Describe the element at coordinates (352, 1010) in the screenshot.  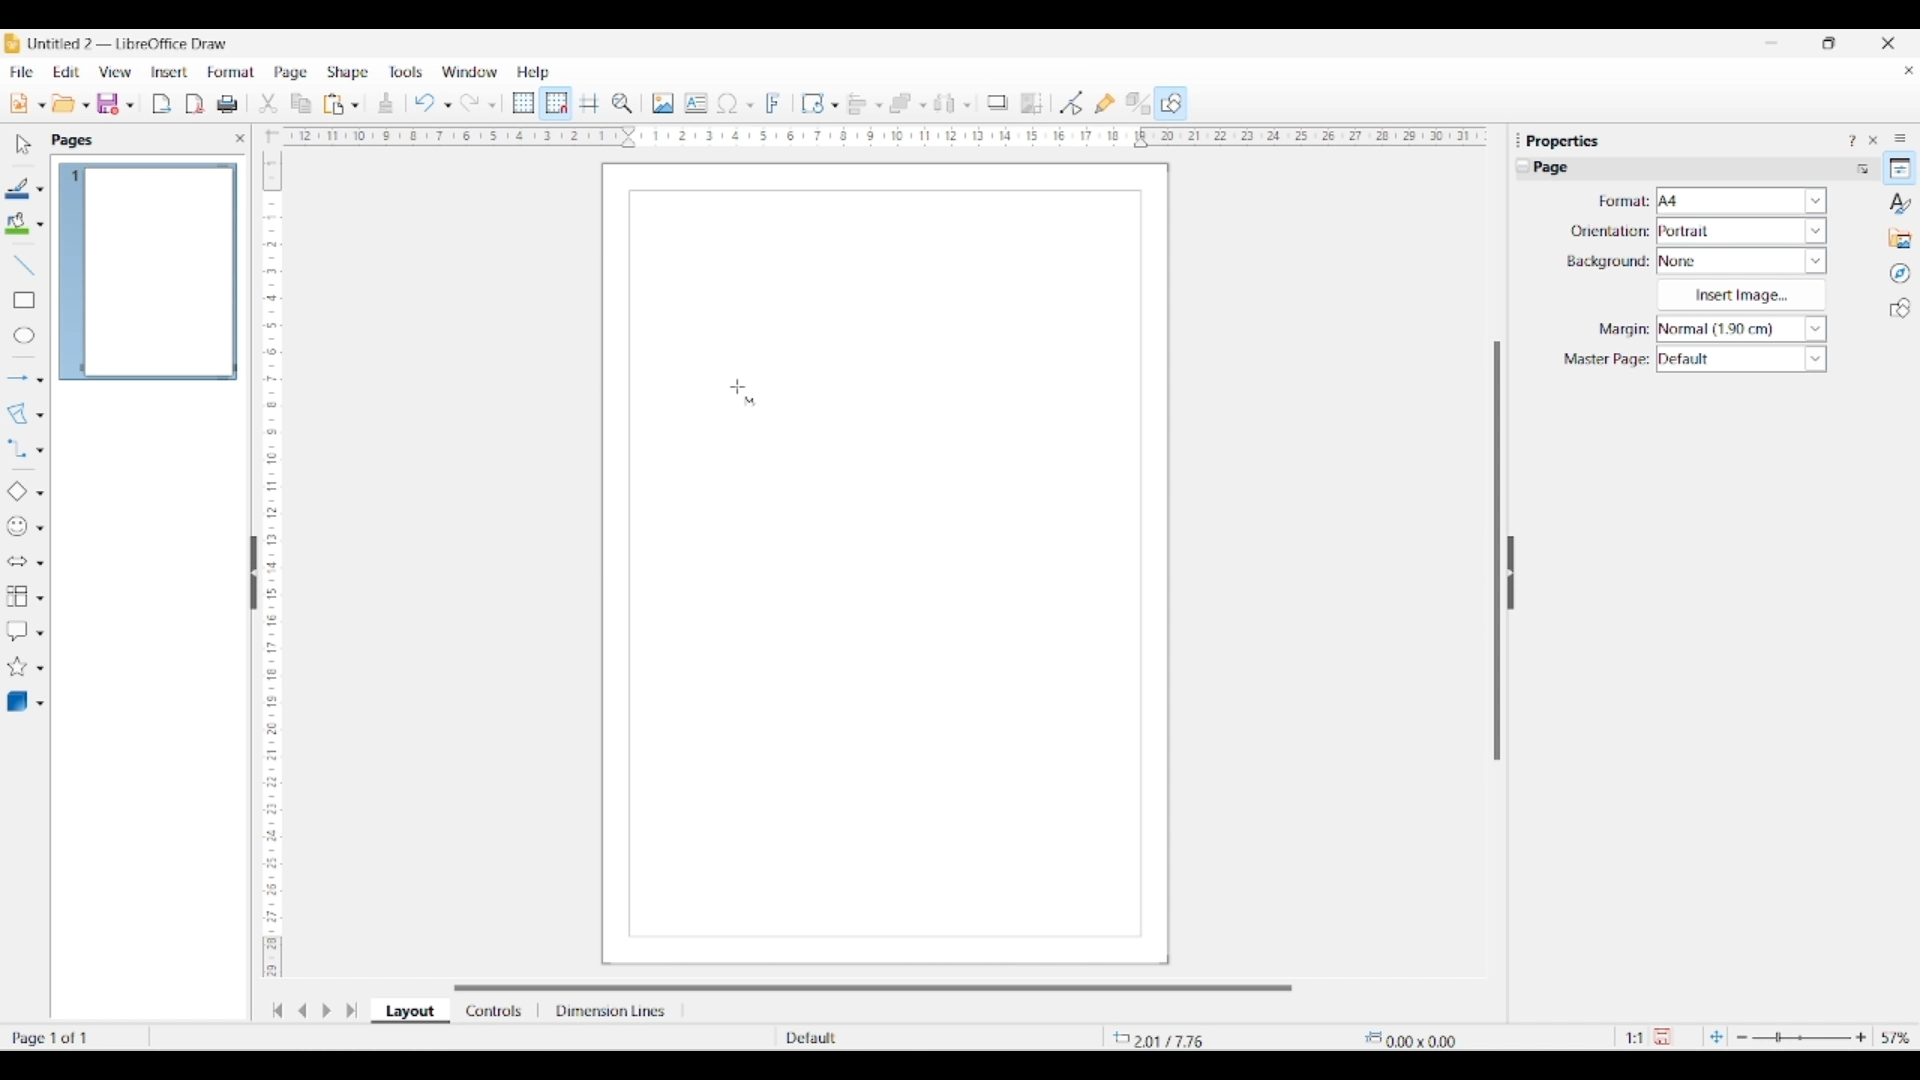
I see `Jump to the last slide` at that location.